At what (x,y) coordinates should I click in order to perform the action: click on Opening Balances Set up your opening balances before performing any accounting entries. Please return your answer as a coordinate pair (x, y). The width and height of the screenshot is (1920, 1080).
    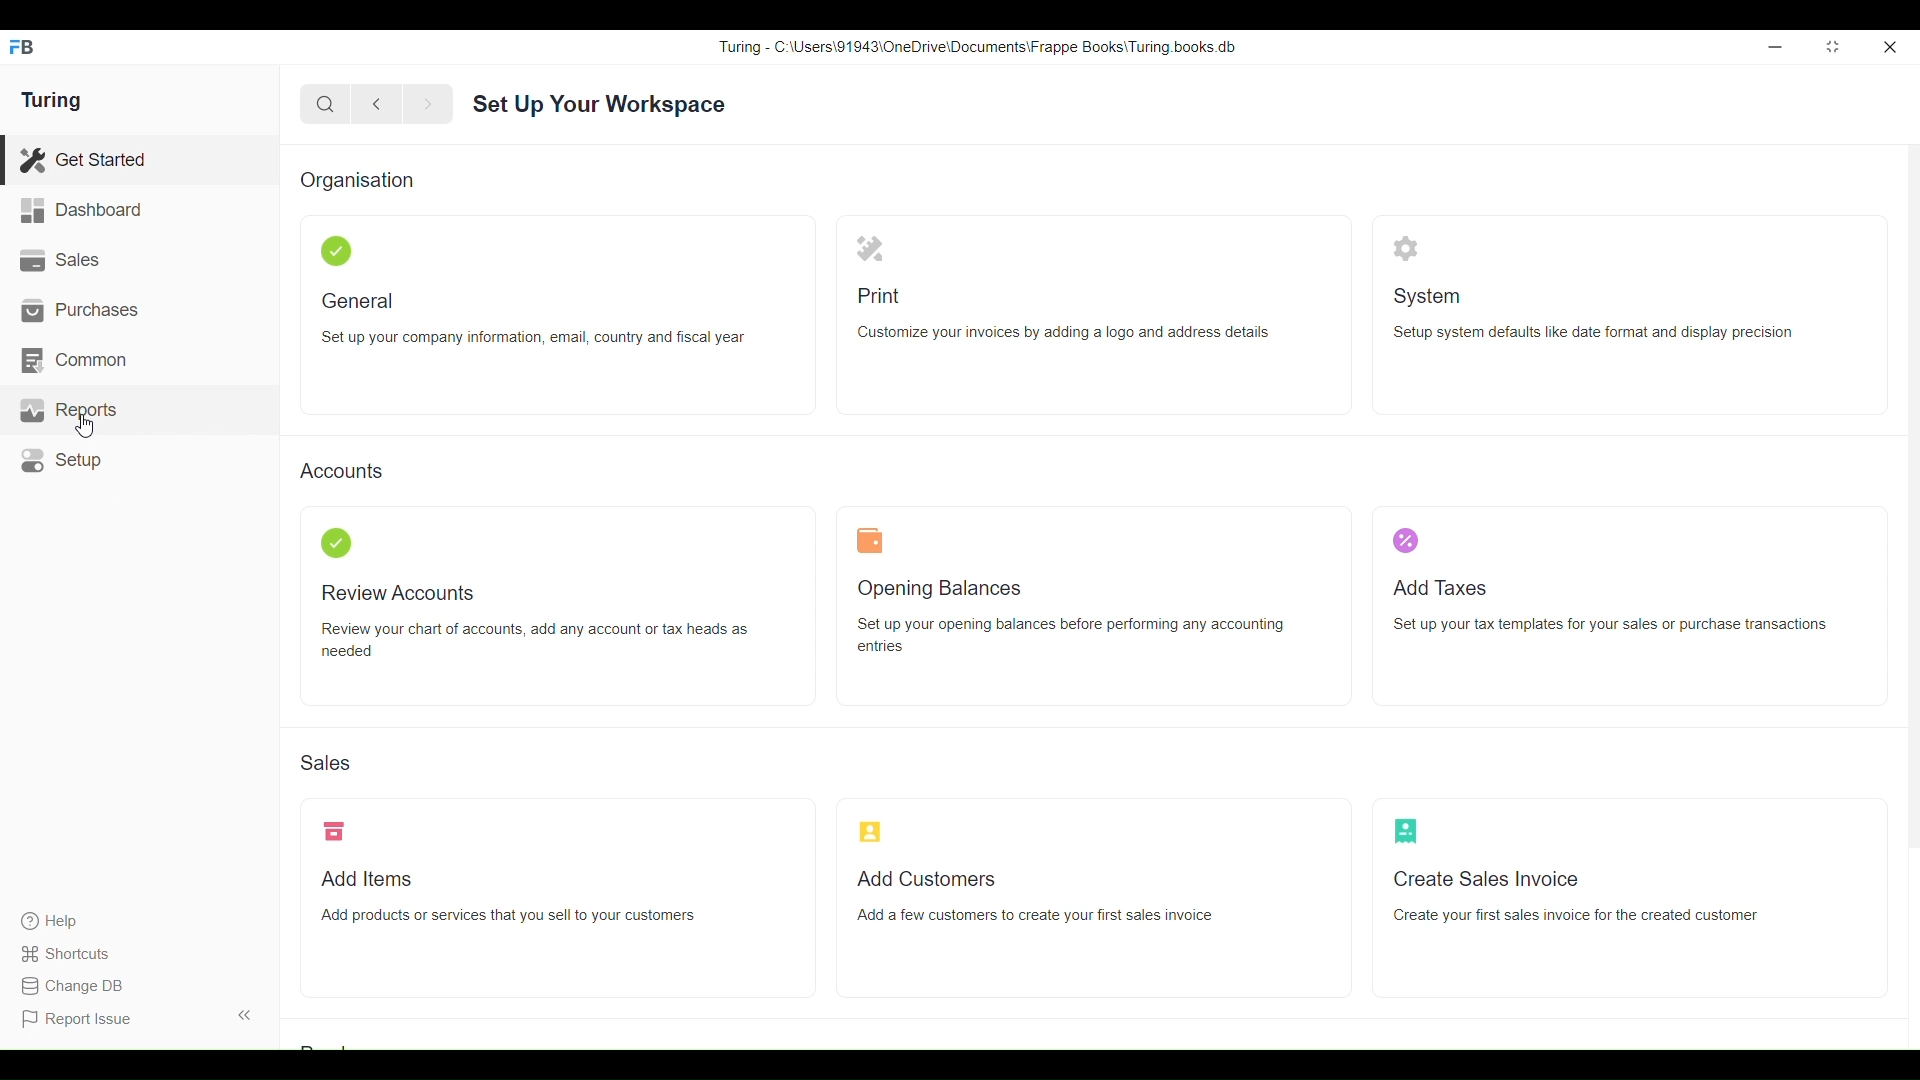
    Looking at the image, I should click on (1070, 617).